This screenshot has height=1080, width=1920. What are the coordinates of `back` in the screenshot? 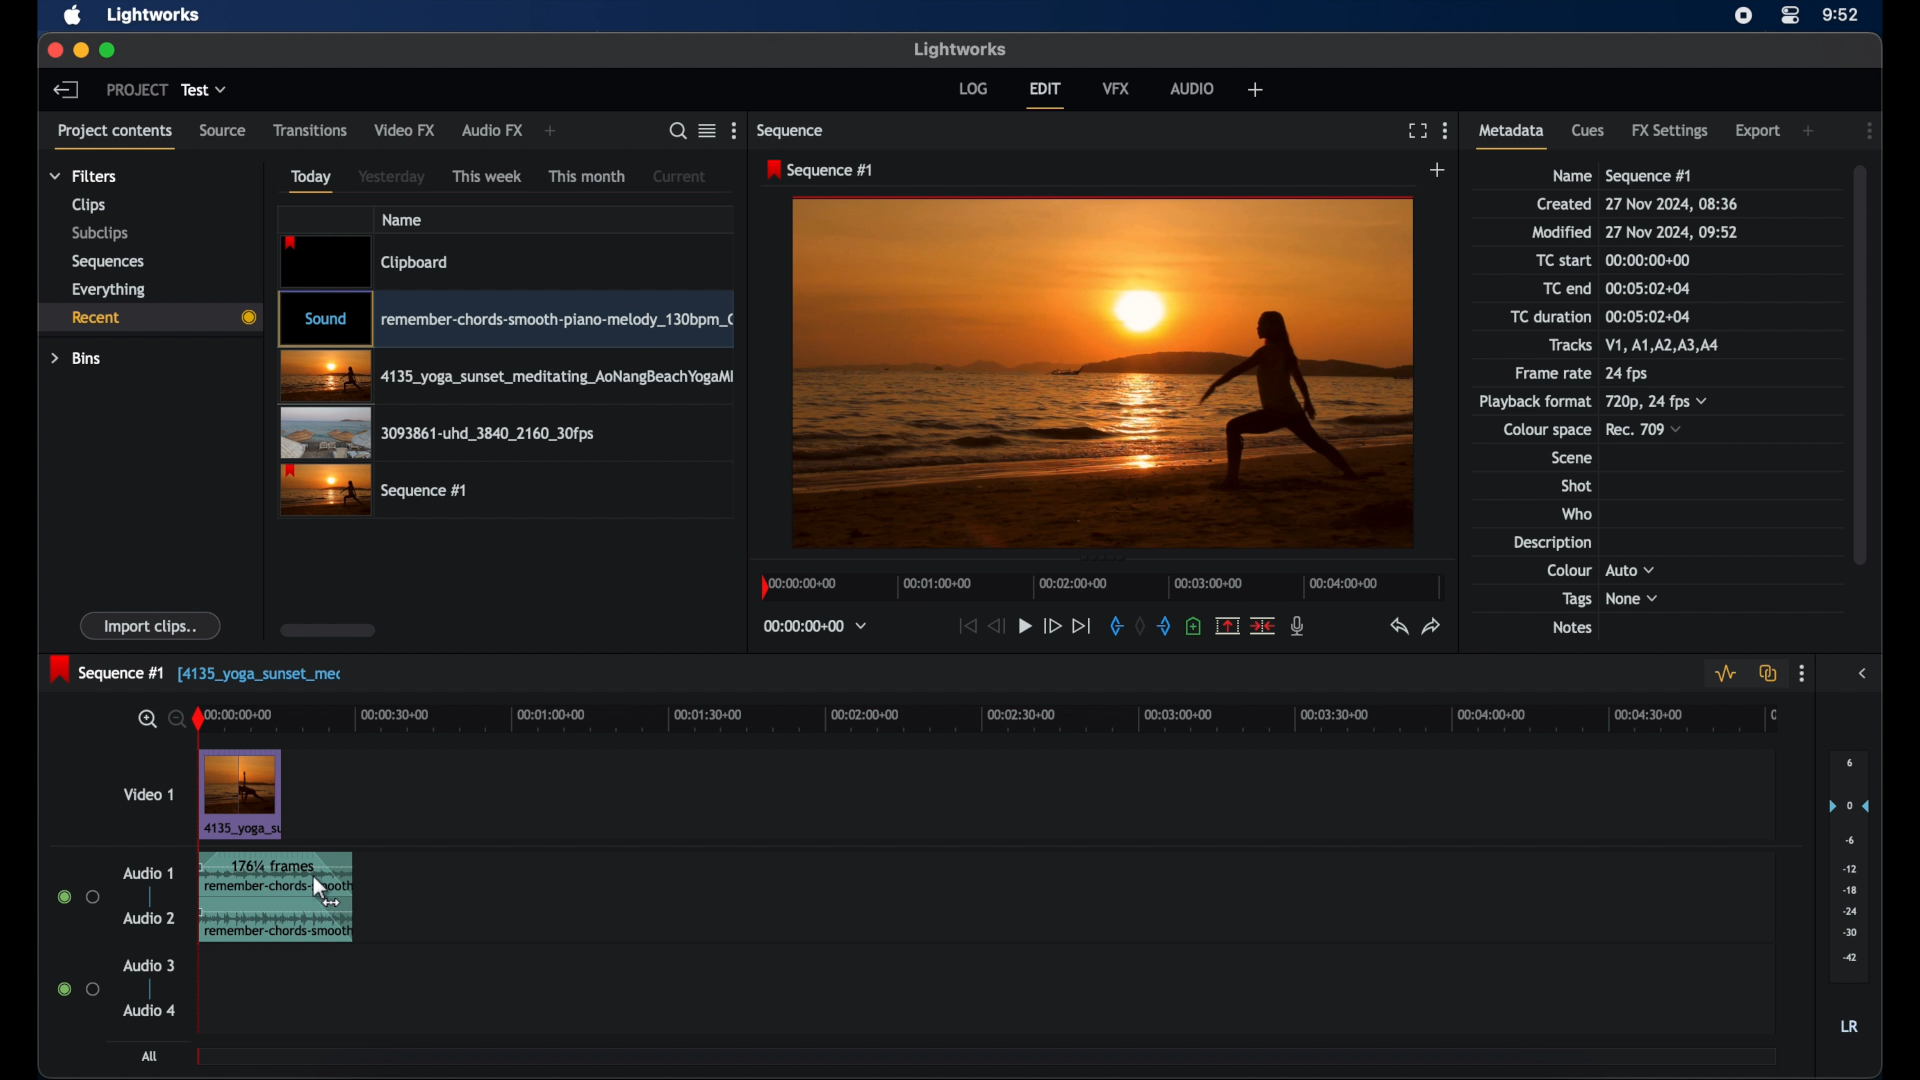 It's located at (66, 90).